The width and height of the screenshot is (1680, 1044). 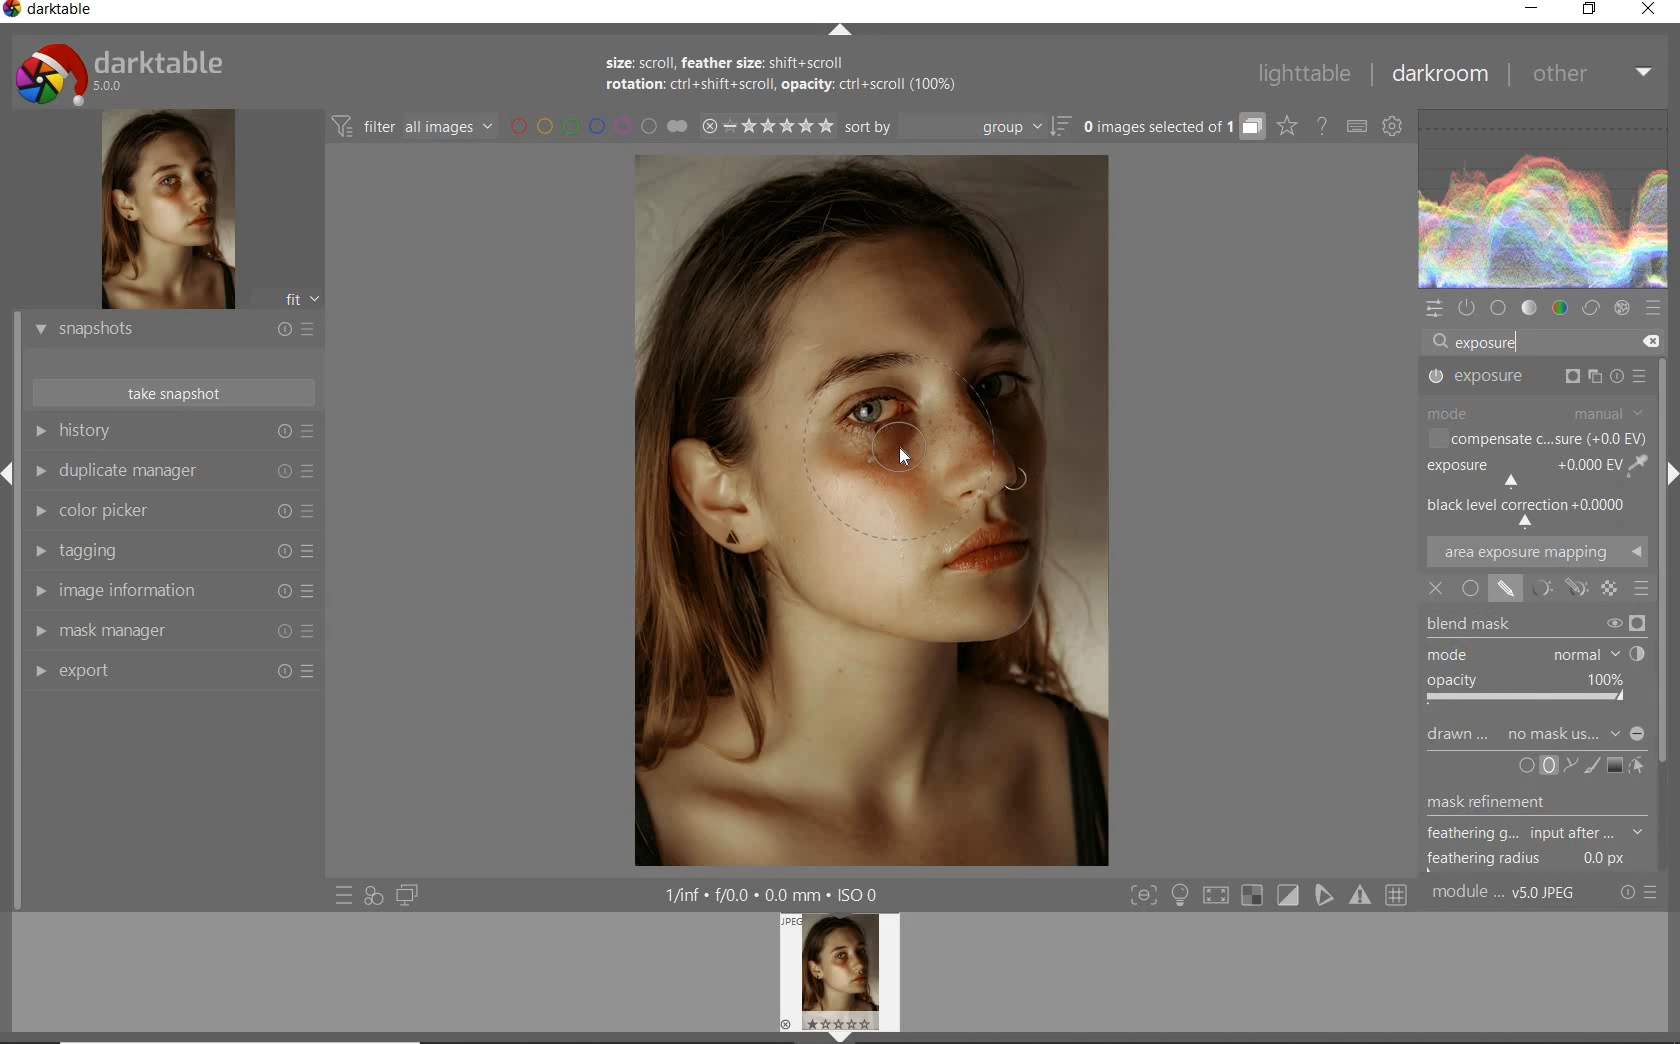 I want to click on base, so click(x=1498, y=308).